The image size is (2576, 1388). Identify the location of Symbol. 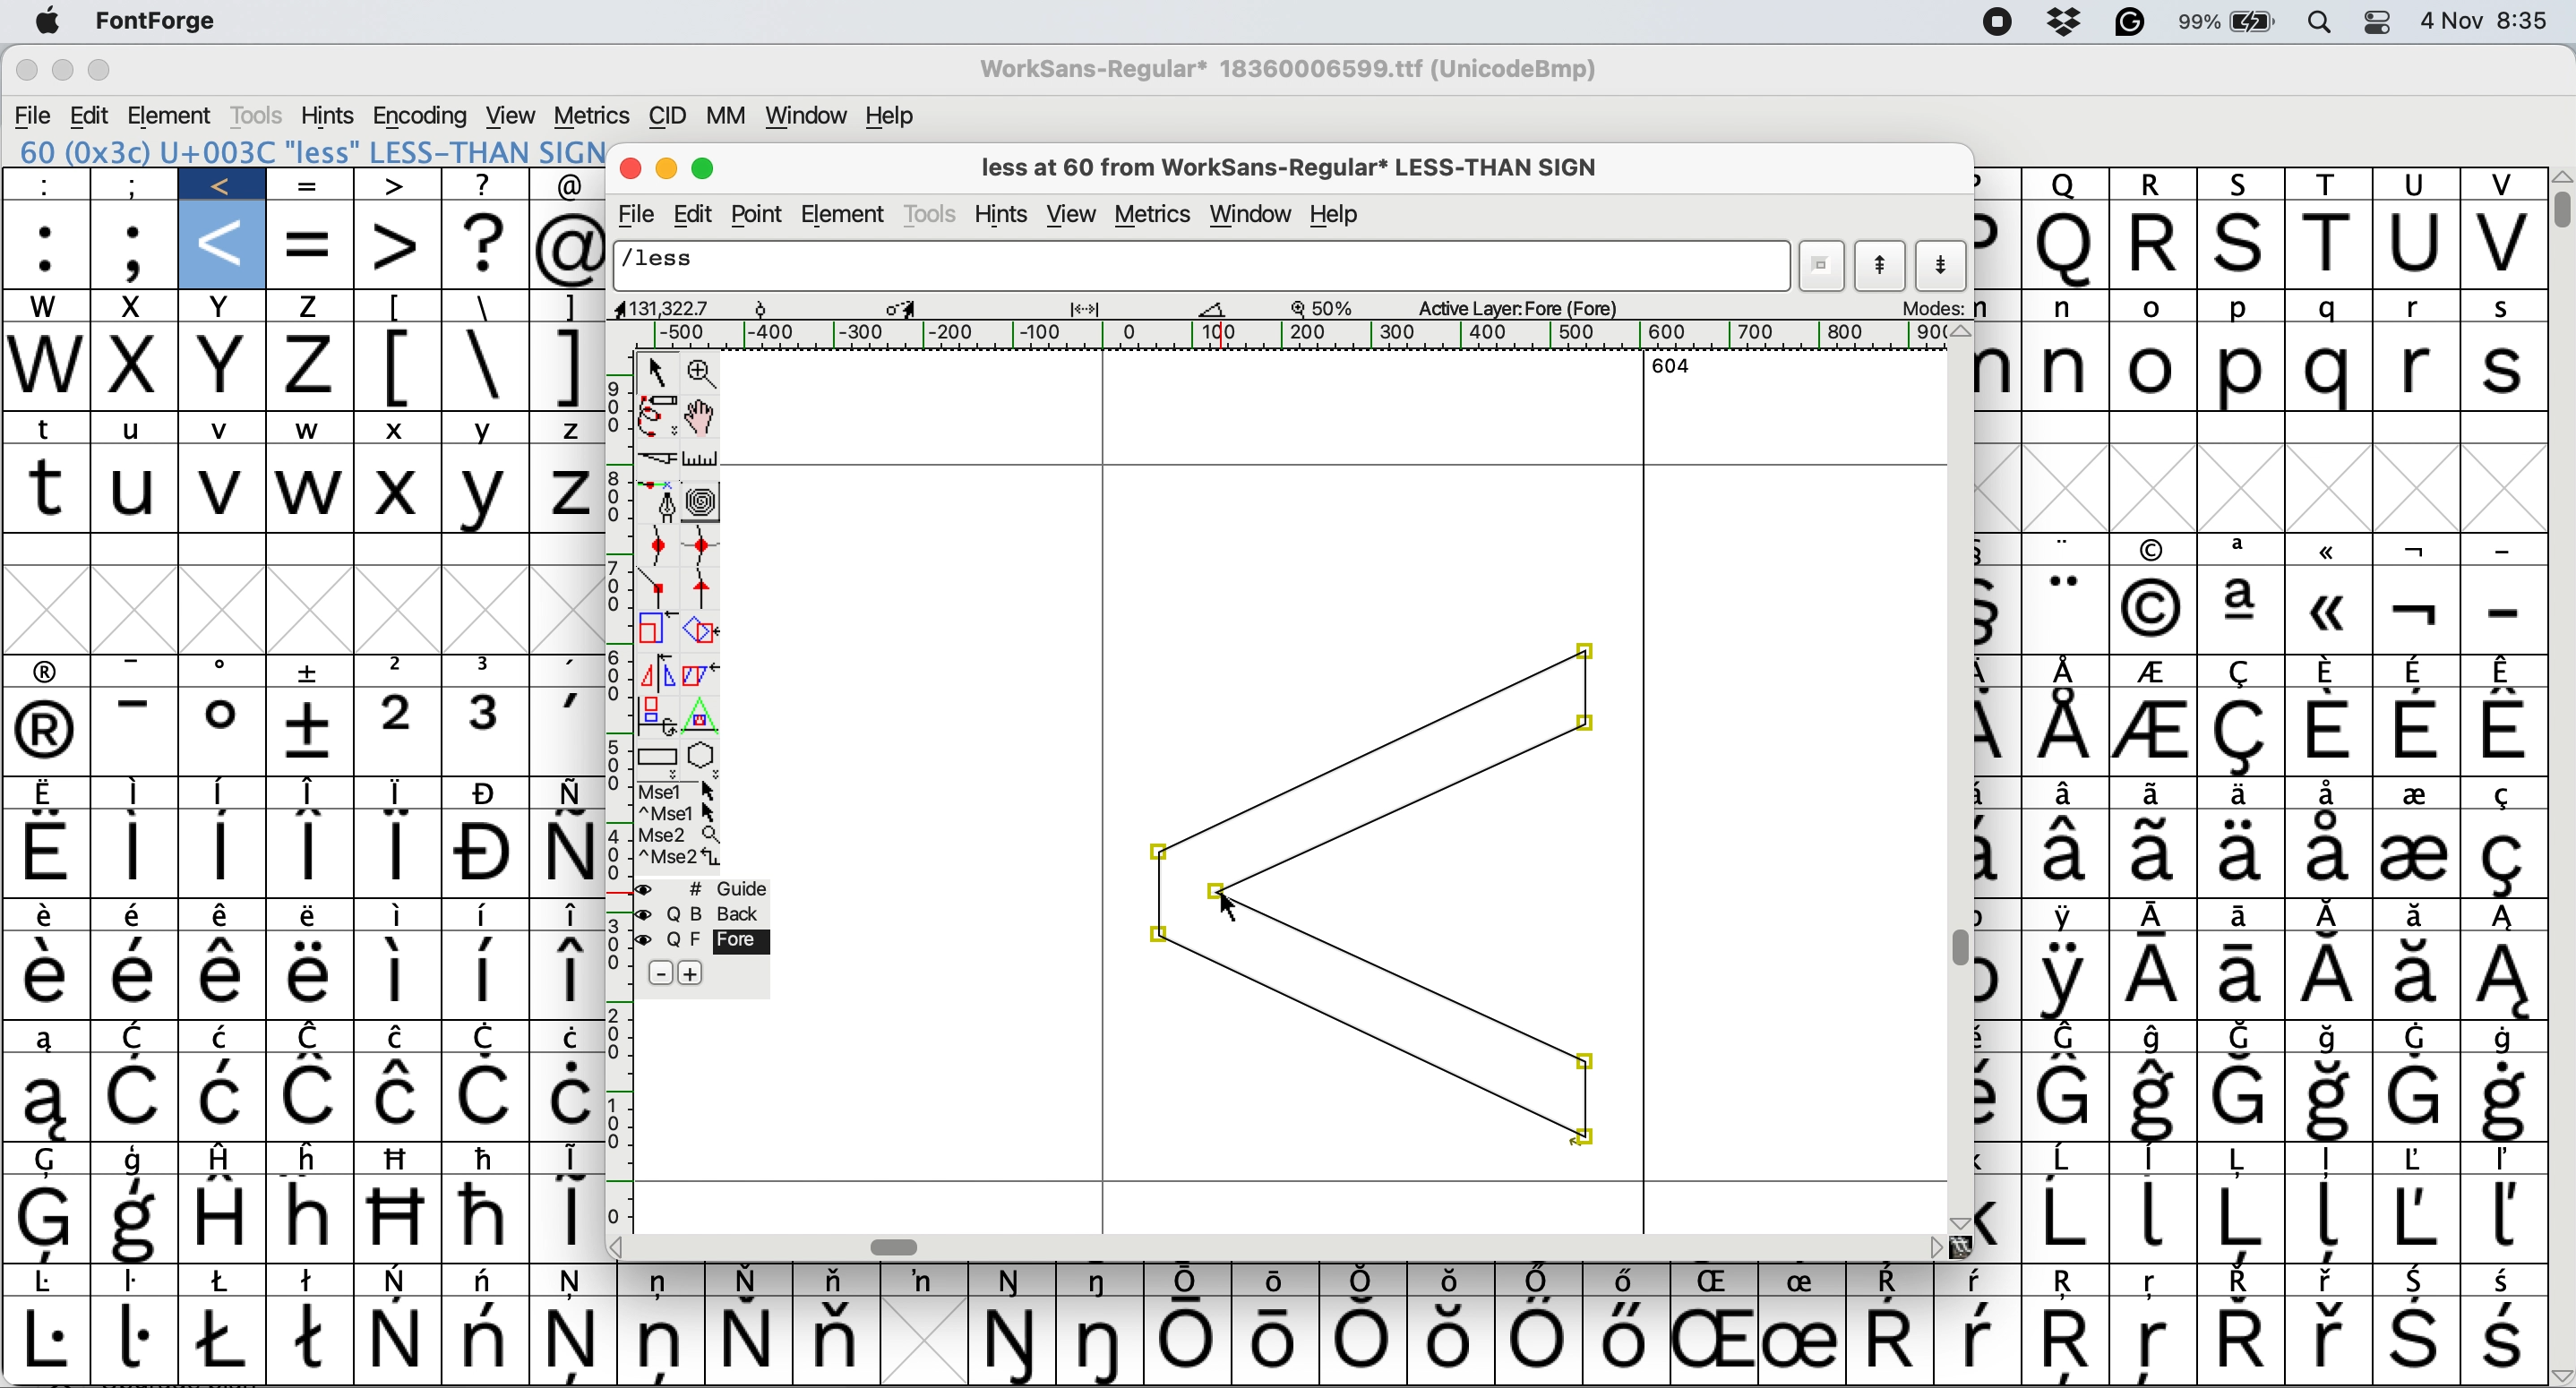
(2506, 917).